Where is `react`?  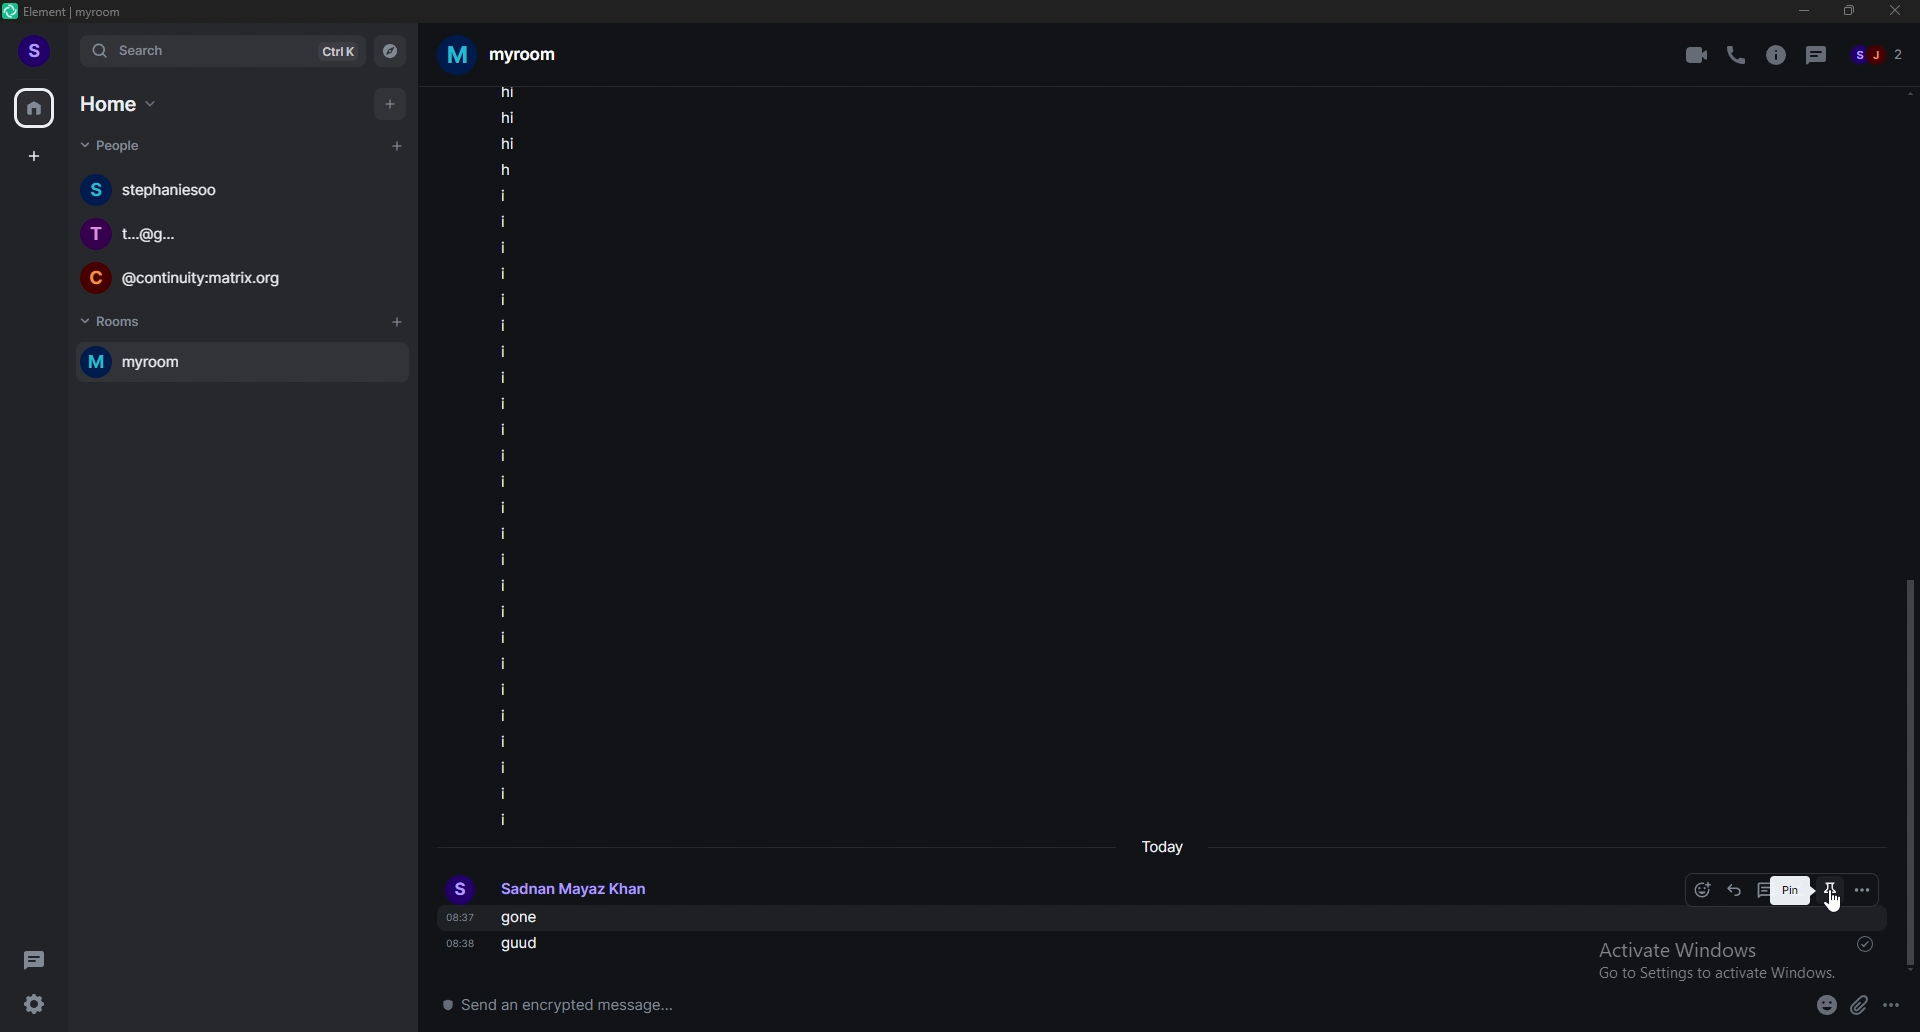 react is located at coordinates (1706, 890).